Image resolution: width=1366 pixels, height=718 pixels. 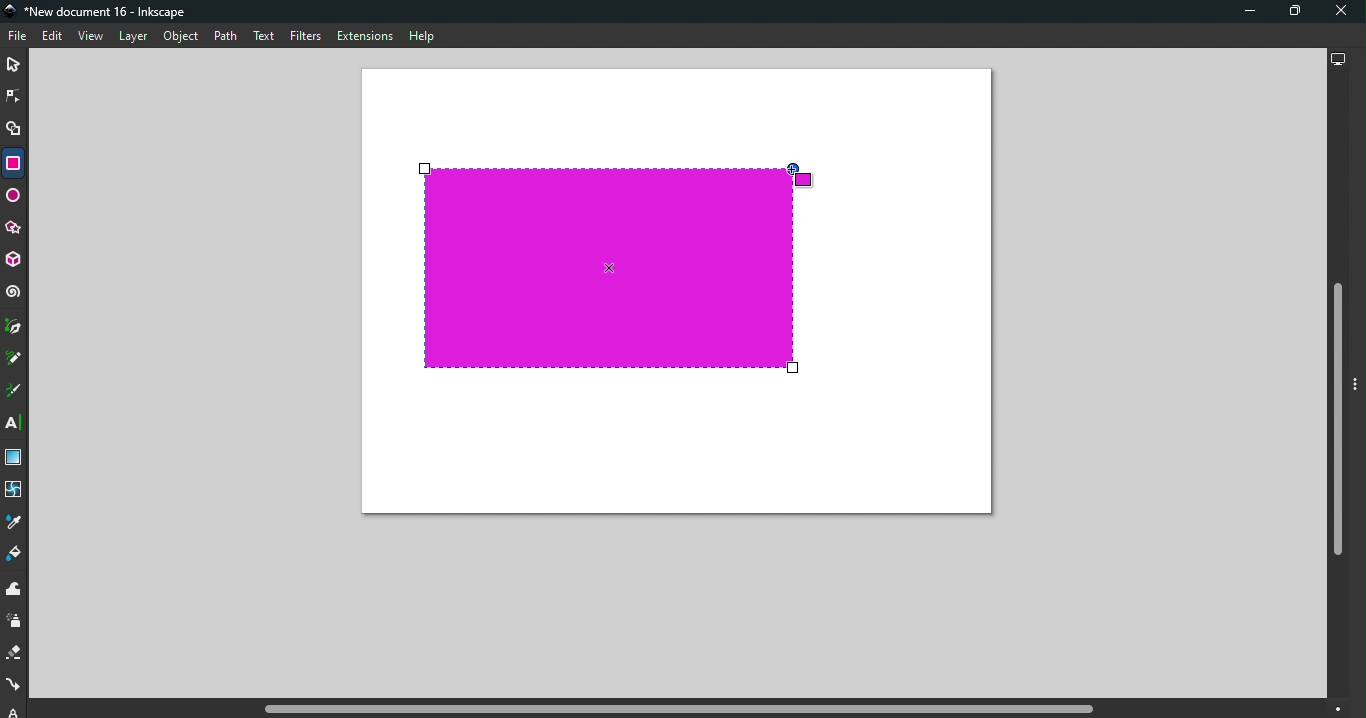 What do you see at coordinates (422, 36) in the screenshot?
I see `Help` at bounding box center [422, 36].